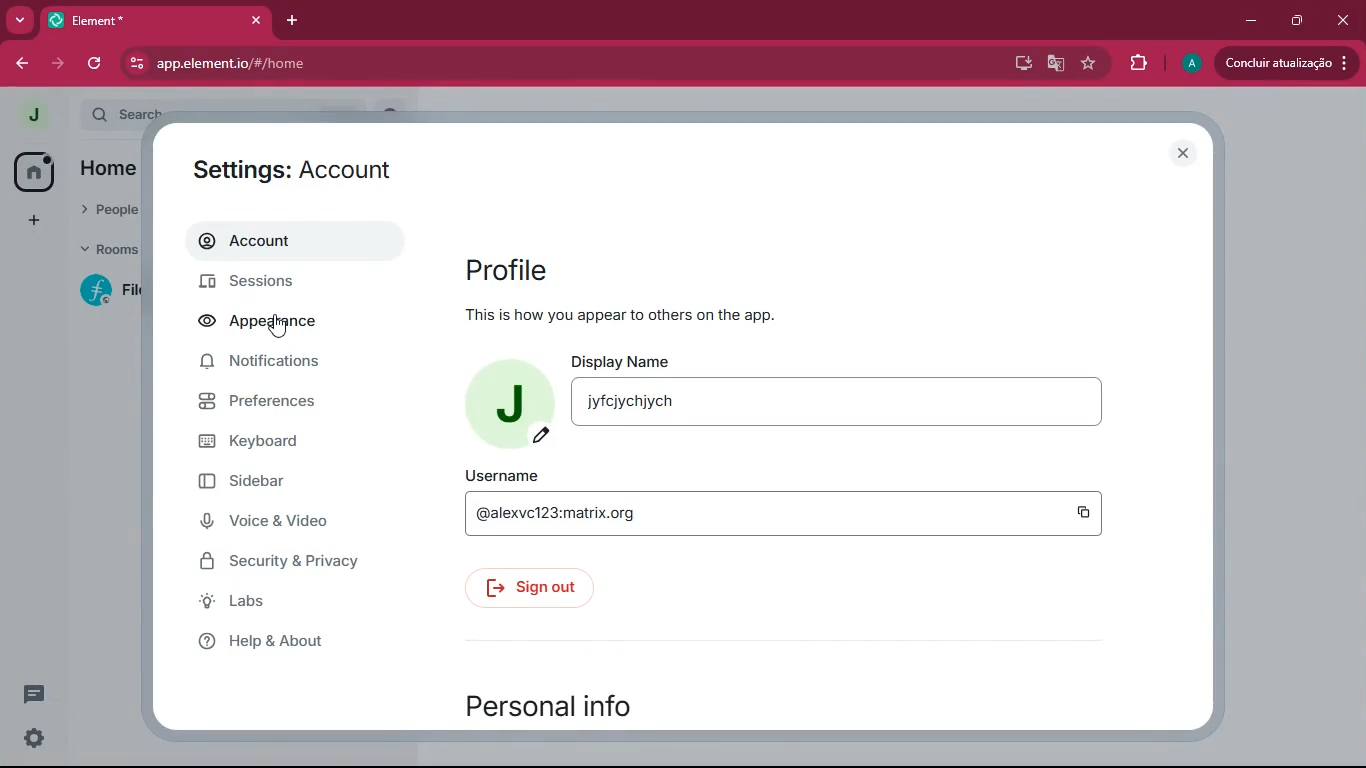 Image resolution: width=1366 pixels, height=768 pixels. I want to click on minimize, so click(1246, 18).